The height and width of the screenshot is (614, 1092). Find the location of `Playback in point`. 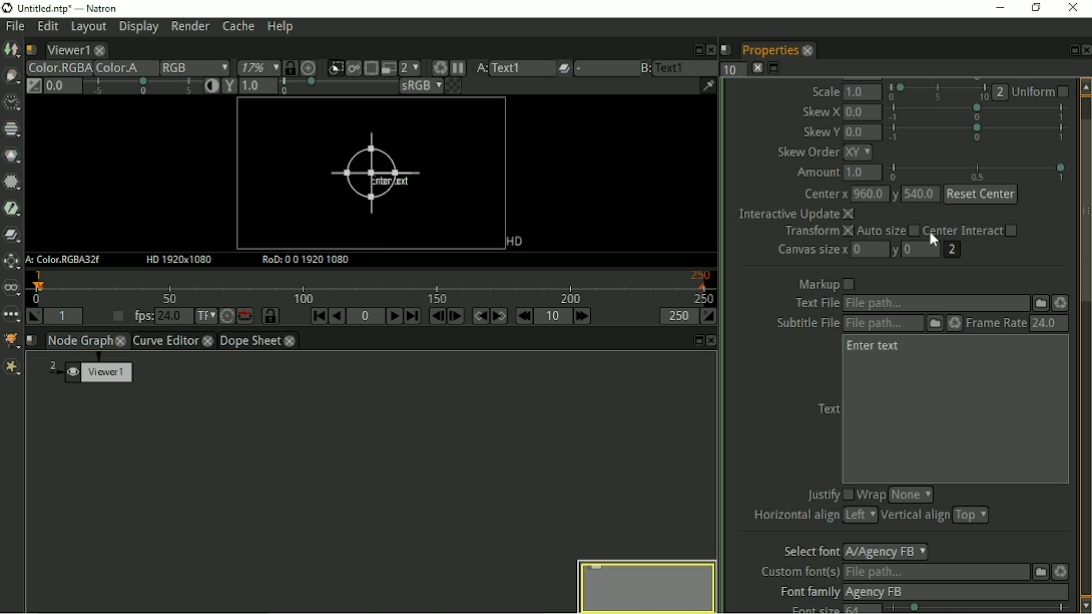

Playback in point is located at coordinates (63, 316).